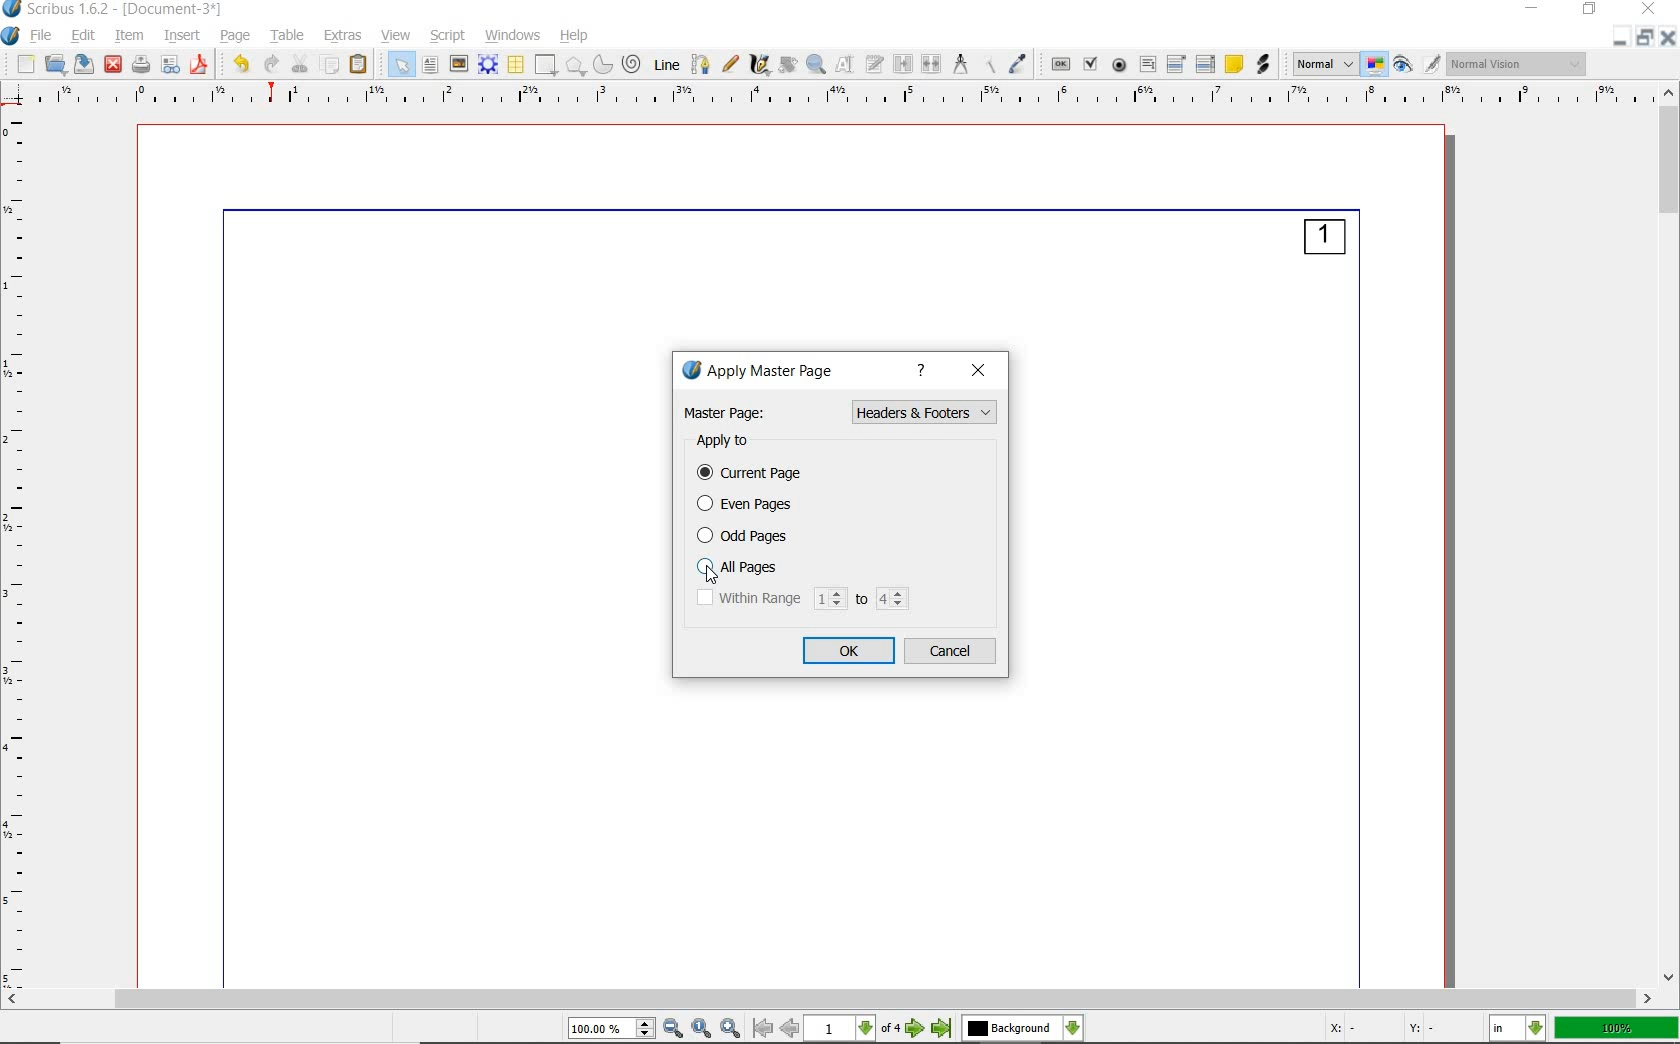 This screenshot has height=1044, width=1680. I want to click on X: - Y: -, so click(1381, 1030).